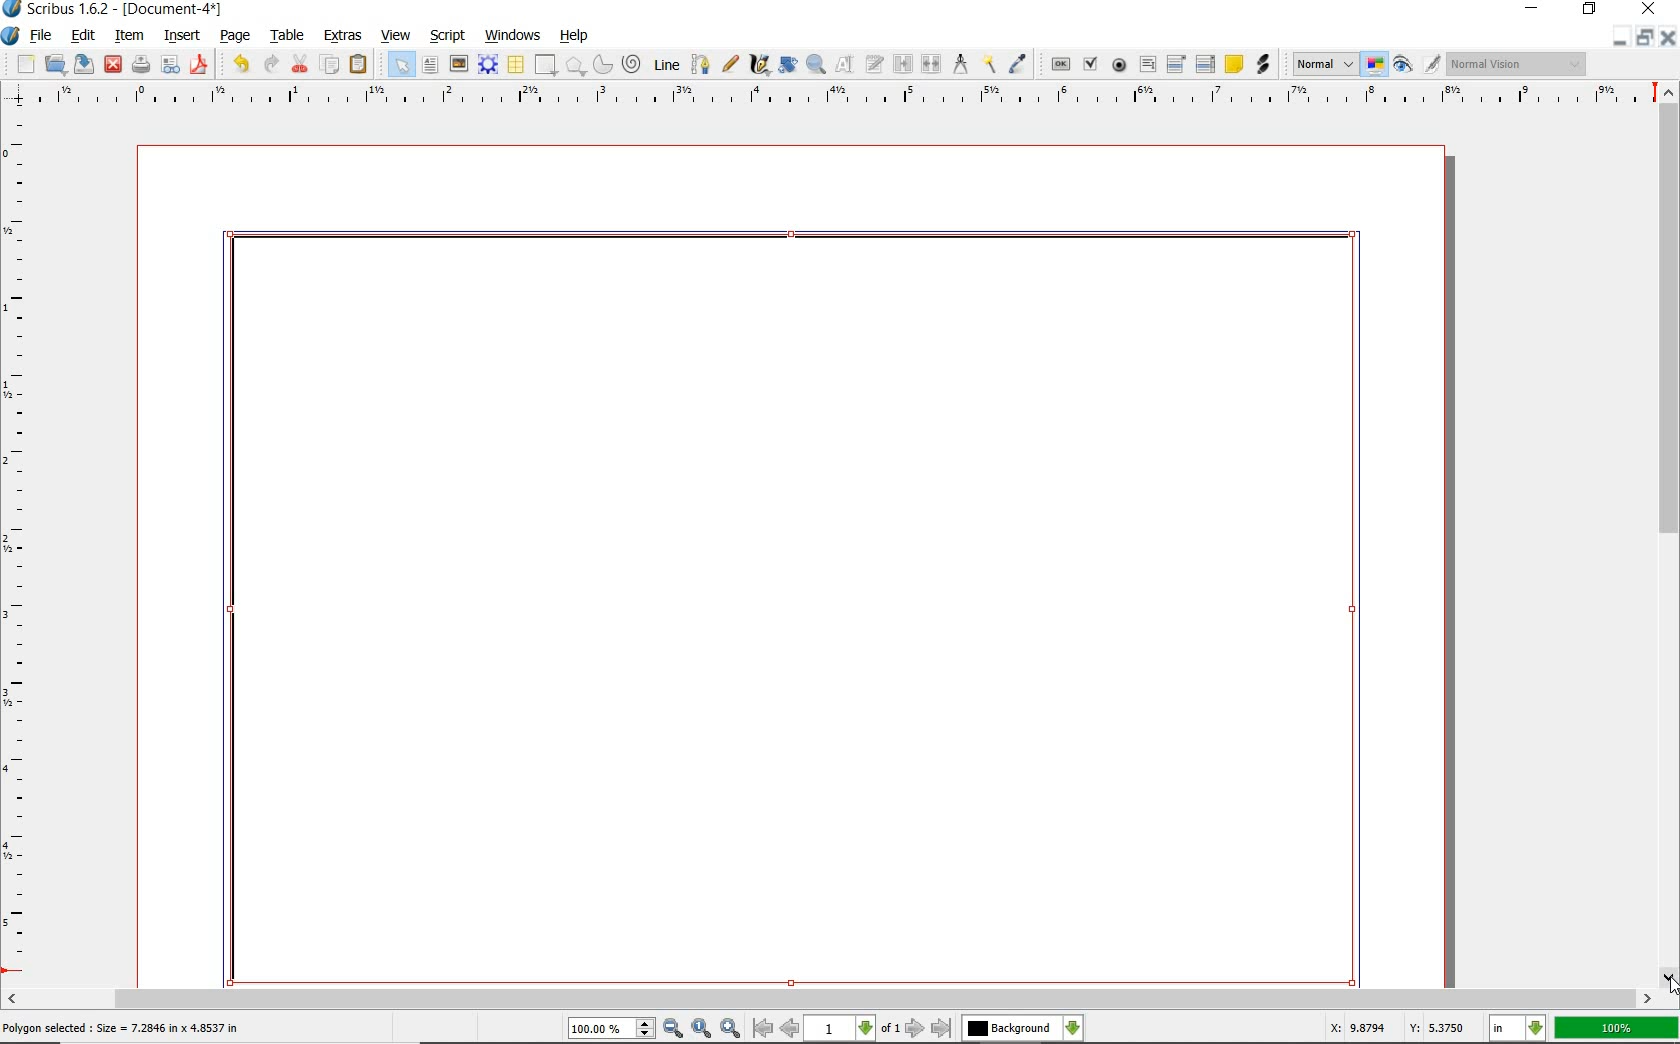 This screenshot has height=1044, width=1680. I want to click on new, so click(19, 64).